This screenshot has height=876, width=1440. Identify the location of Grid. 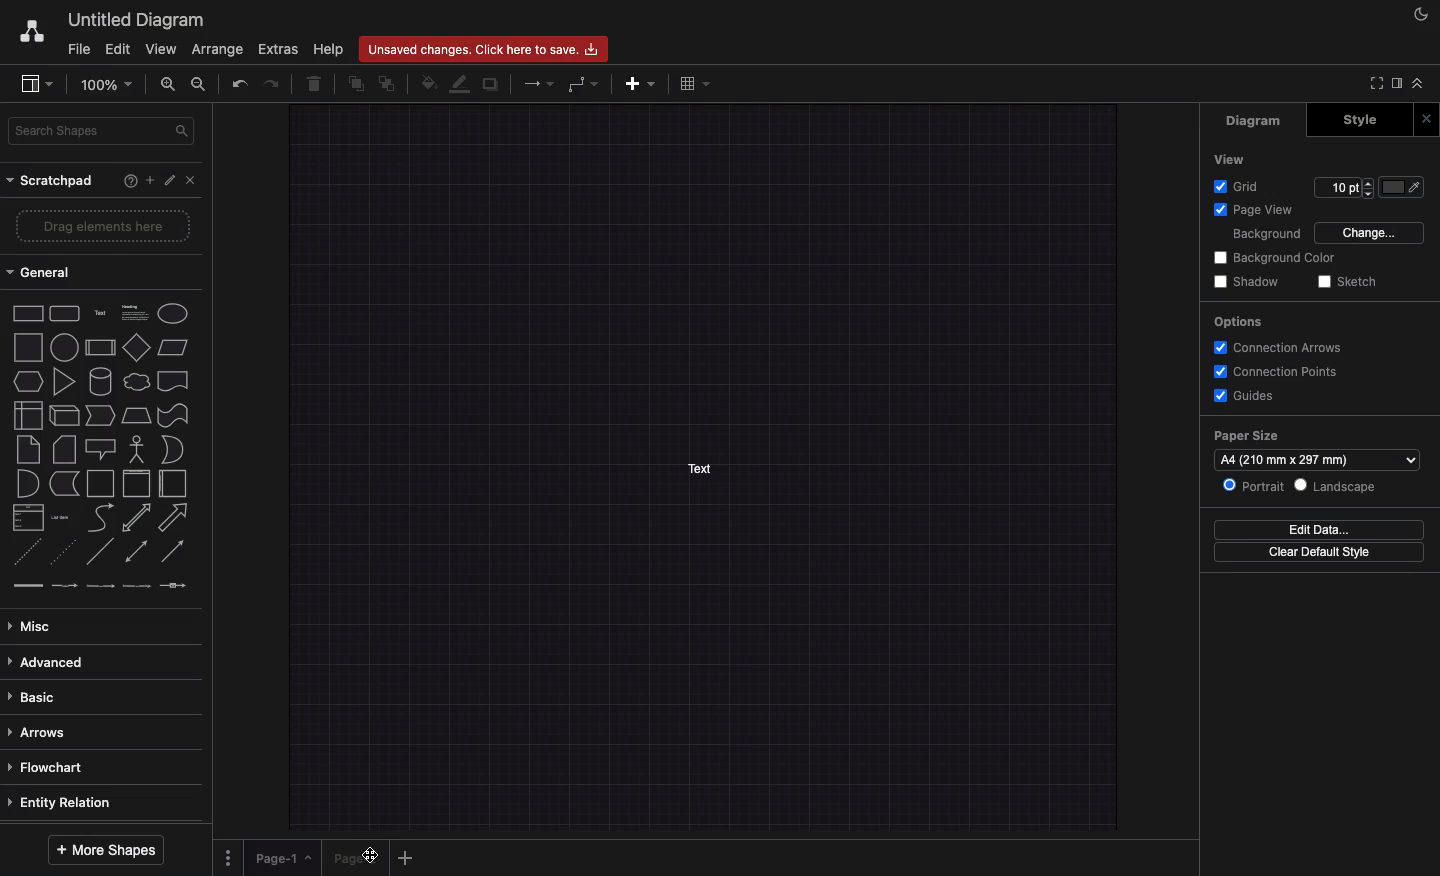
(1235, 187).